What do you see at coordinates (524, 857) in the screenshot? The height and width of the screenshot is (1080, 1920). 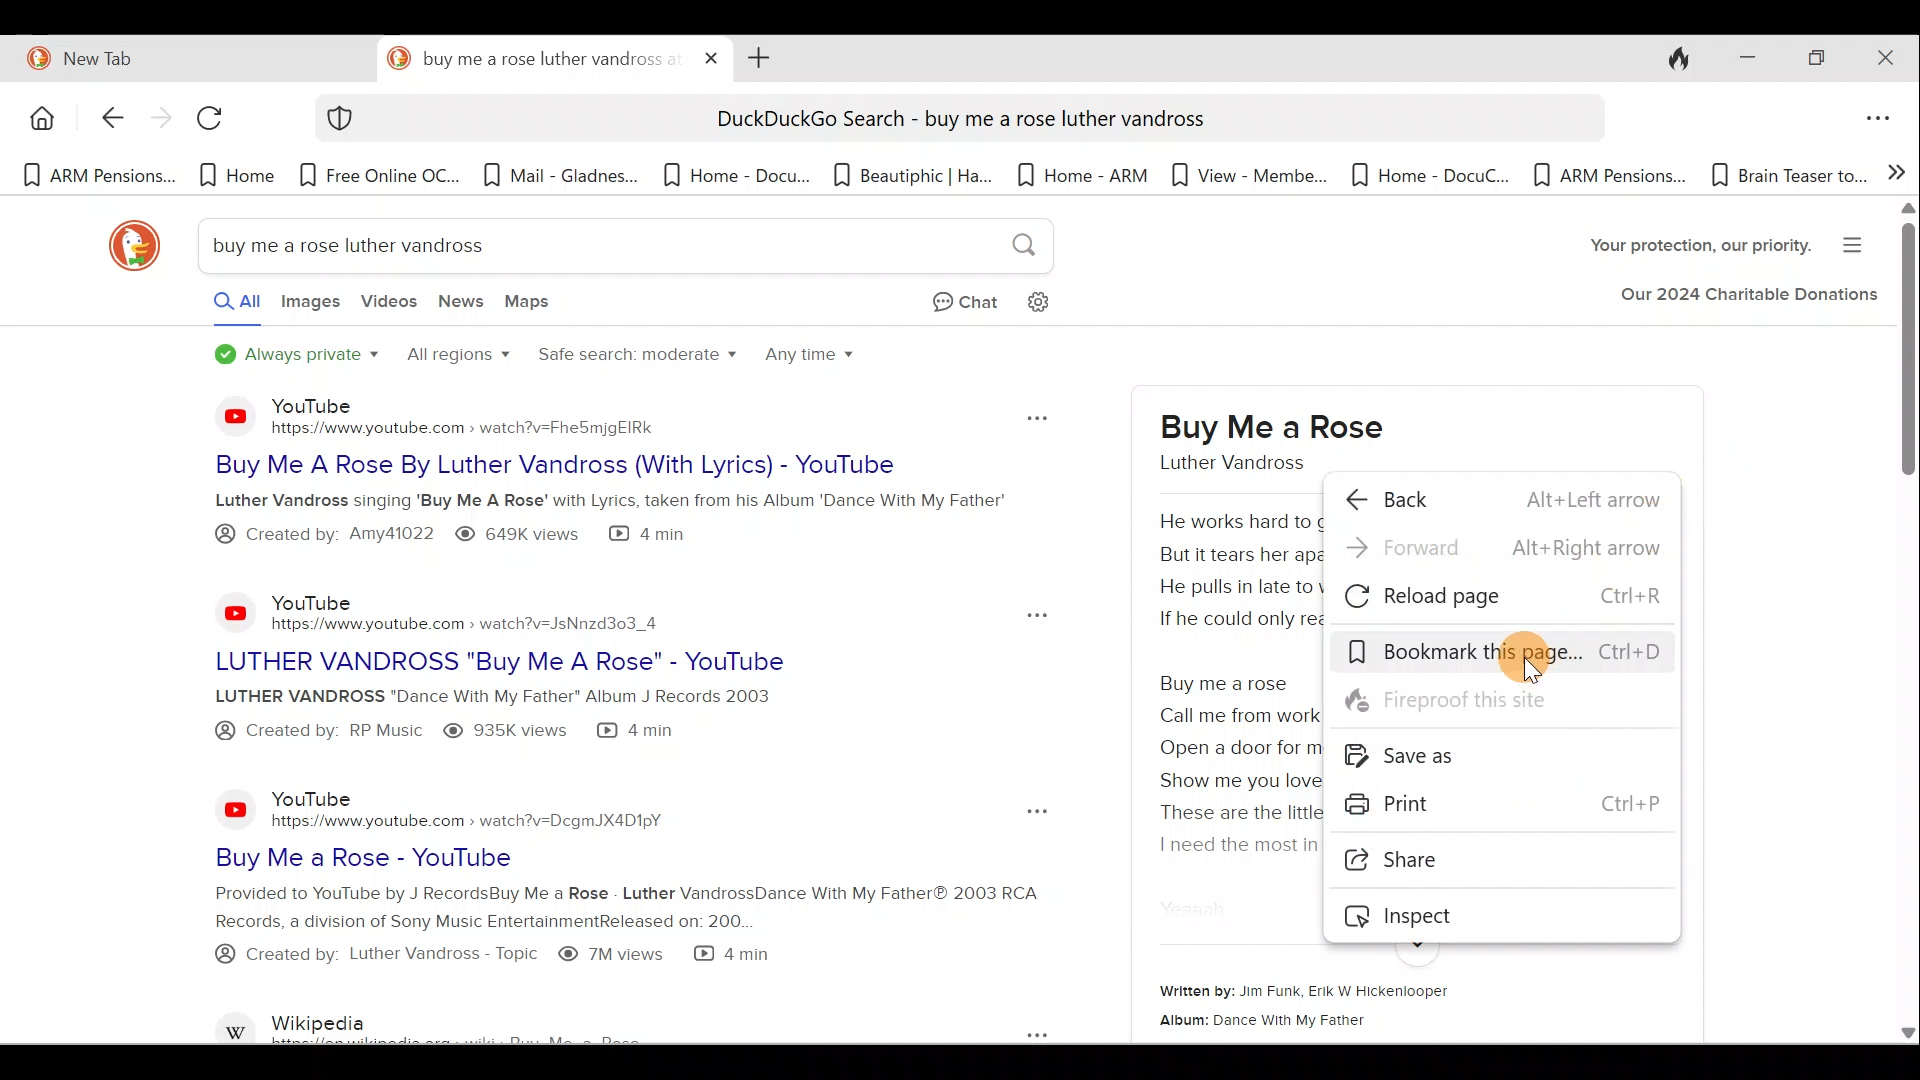 I see `Buy Me a Rose - YouTube` at bounding box center [524, 857].